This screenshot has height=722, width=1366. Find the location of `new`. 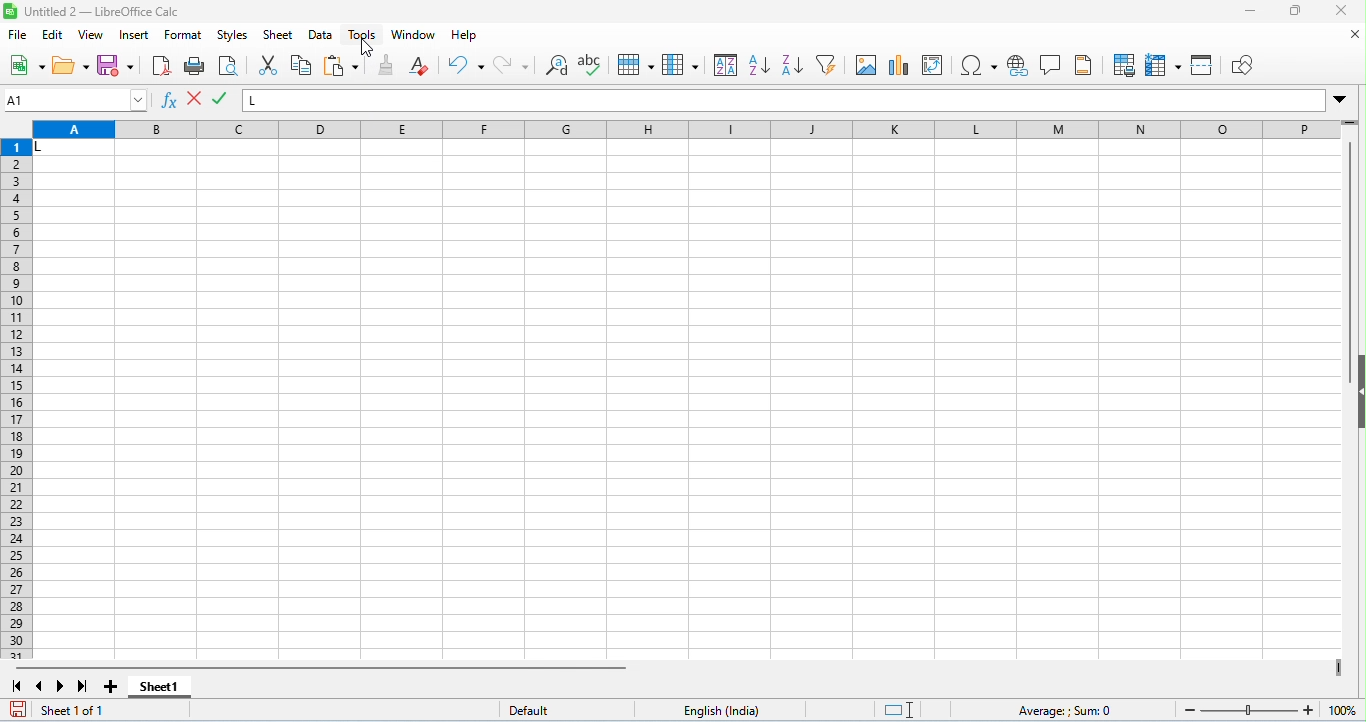

new is located at coordinates (27, 67).